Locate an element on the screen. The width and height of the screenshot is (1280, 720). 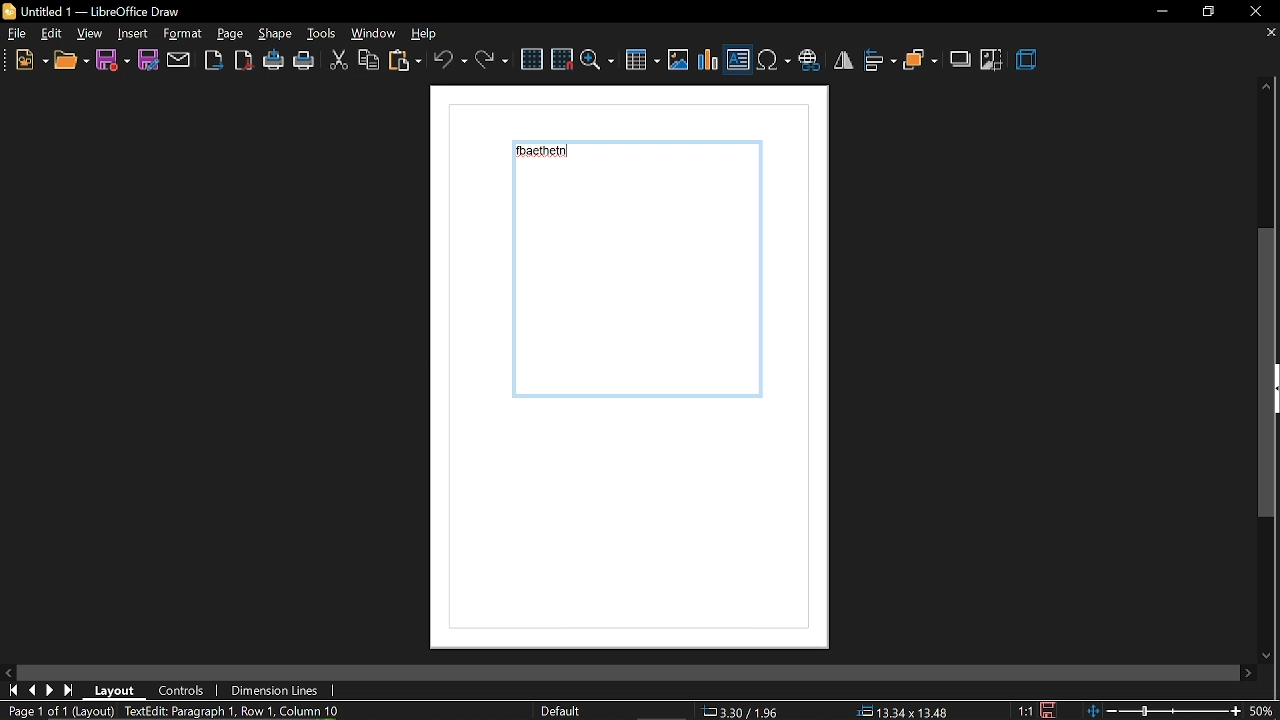
grid is located at coordinates (531, 60).